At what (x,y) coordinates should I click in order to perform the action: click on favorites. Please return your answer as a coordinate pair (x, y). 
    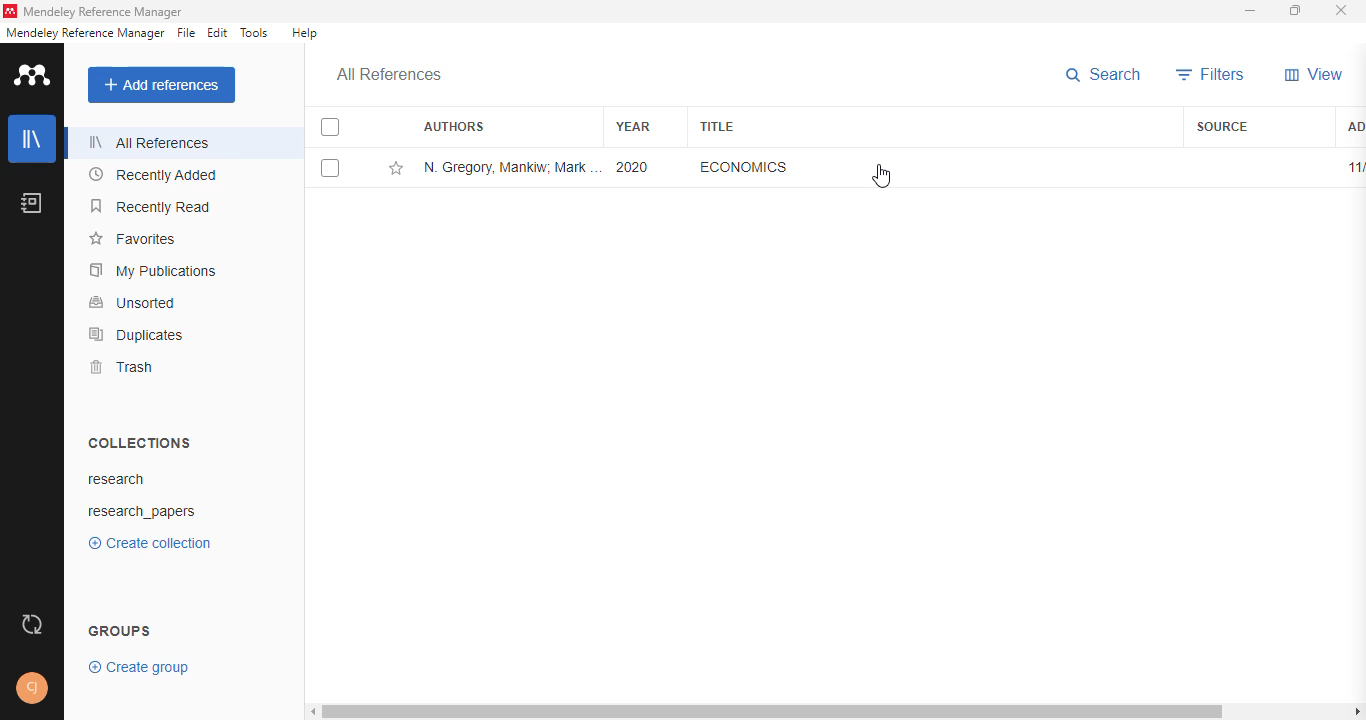
    Looking at the image, I should click on (131, 240).